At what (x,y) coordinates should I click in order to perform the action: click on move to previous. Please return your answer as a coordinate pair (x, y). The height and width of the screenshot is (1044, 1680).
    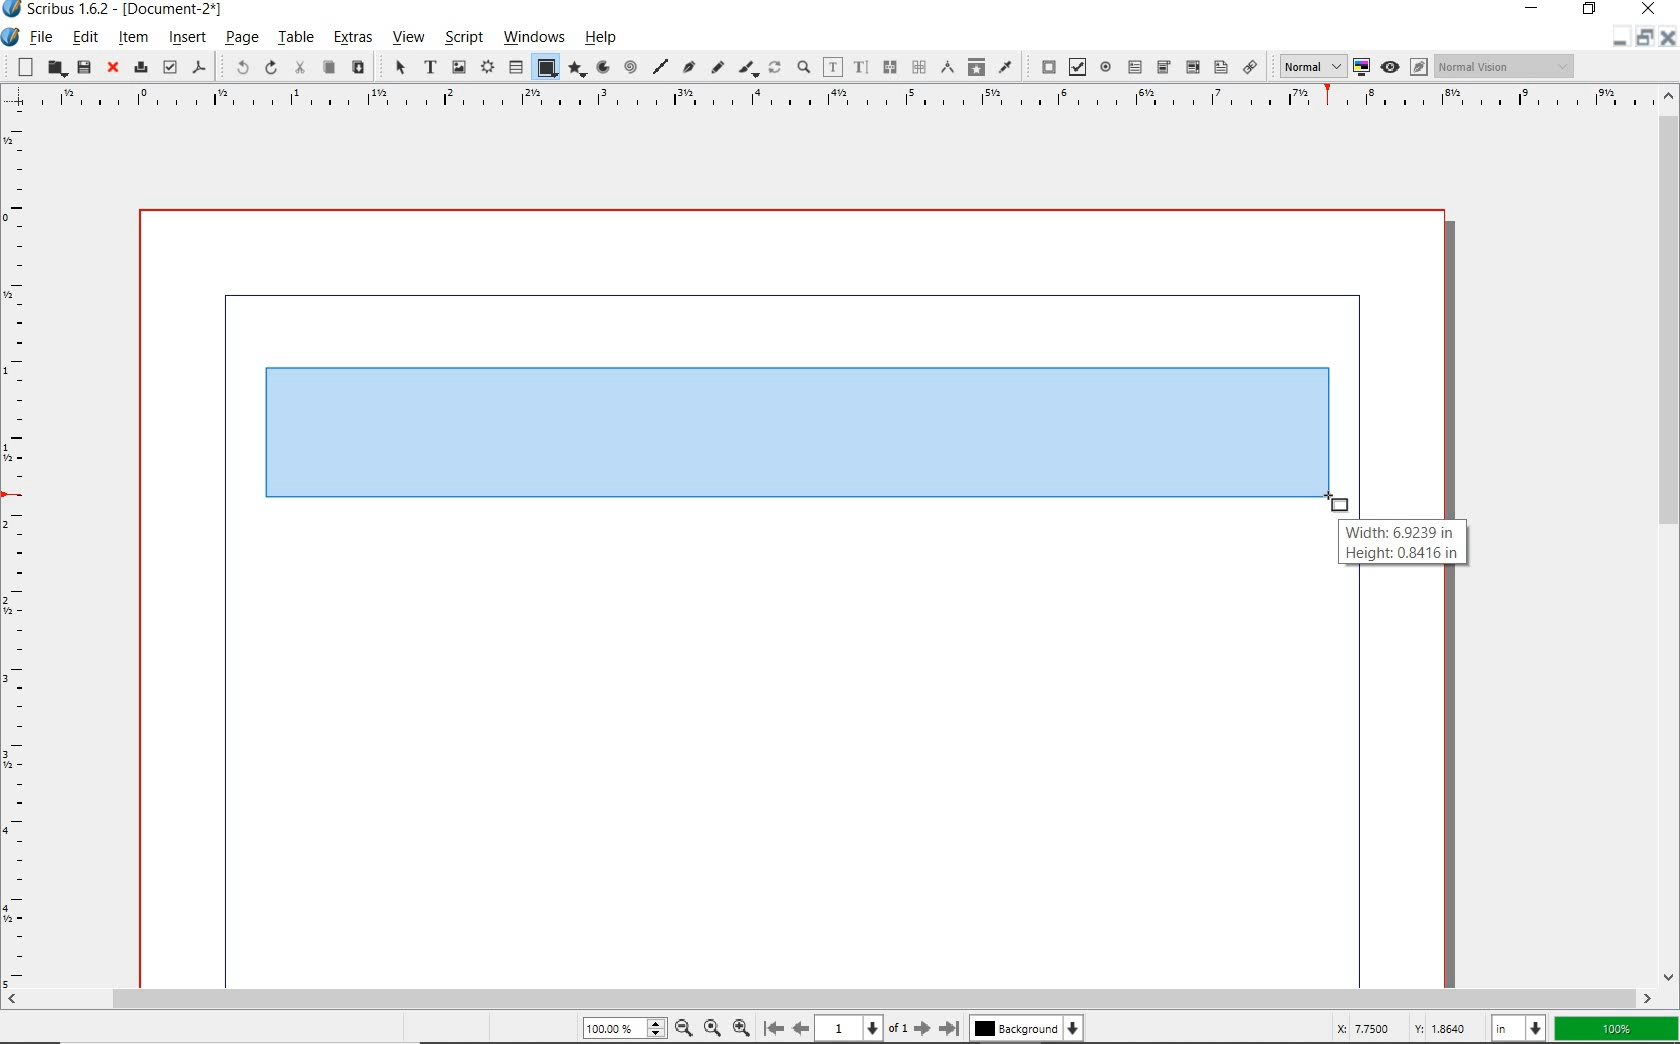
    Looking at the image, I should click on (800, 1026).